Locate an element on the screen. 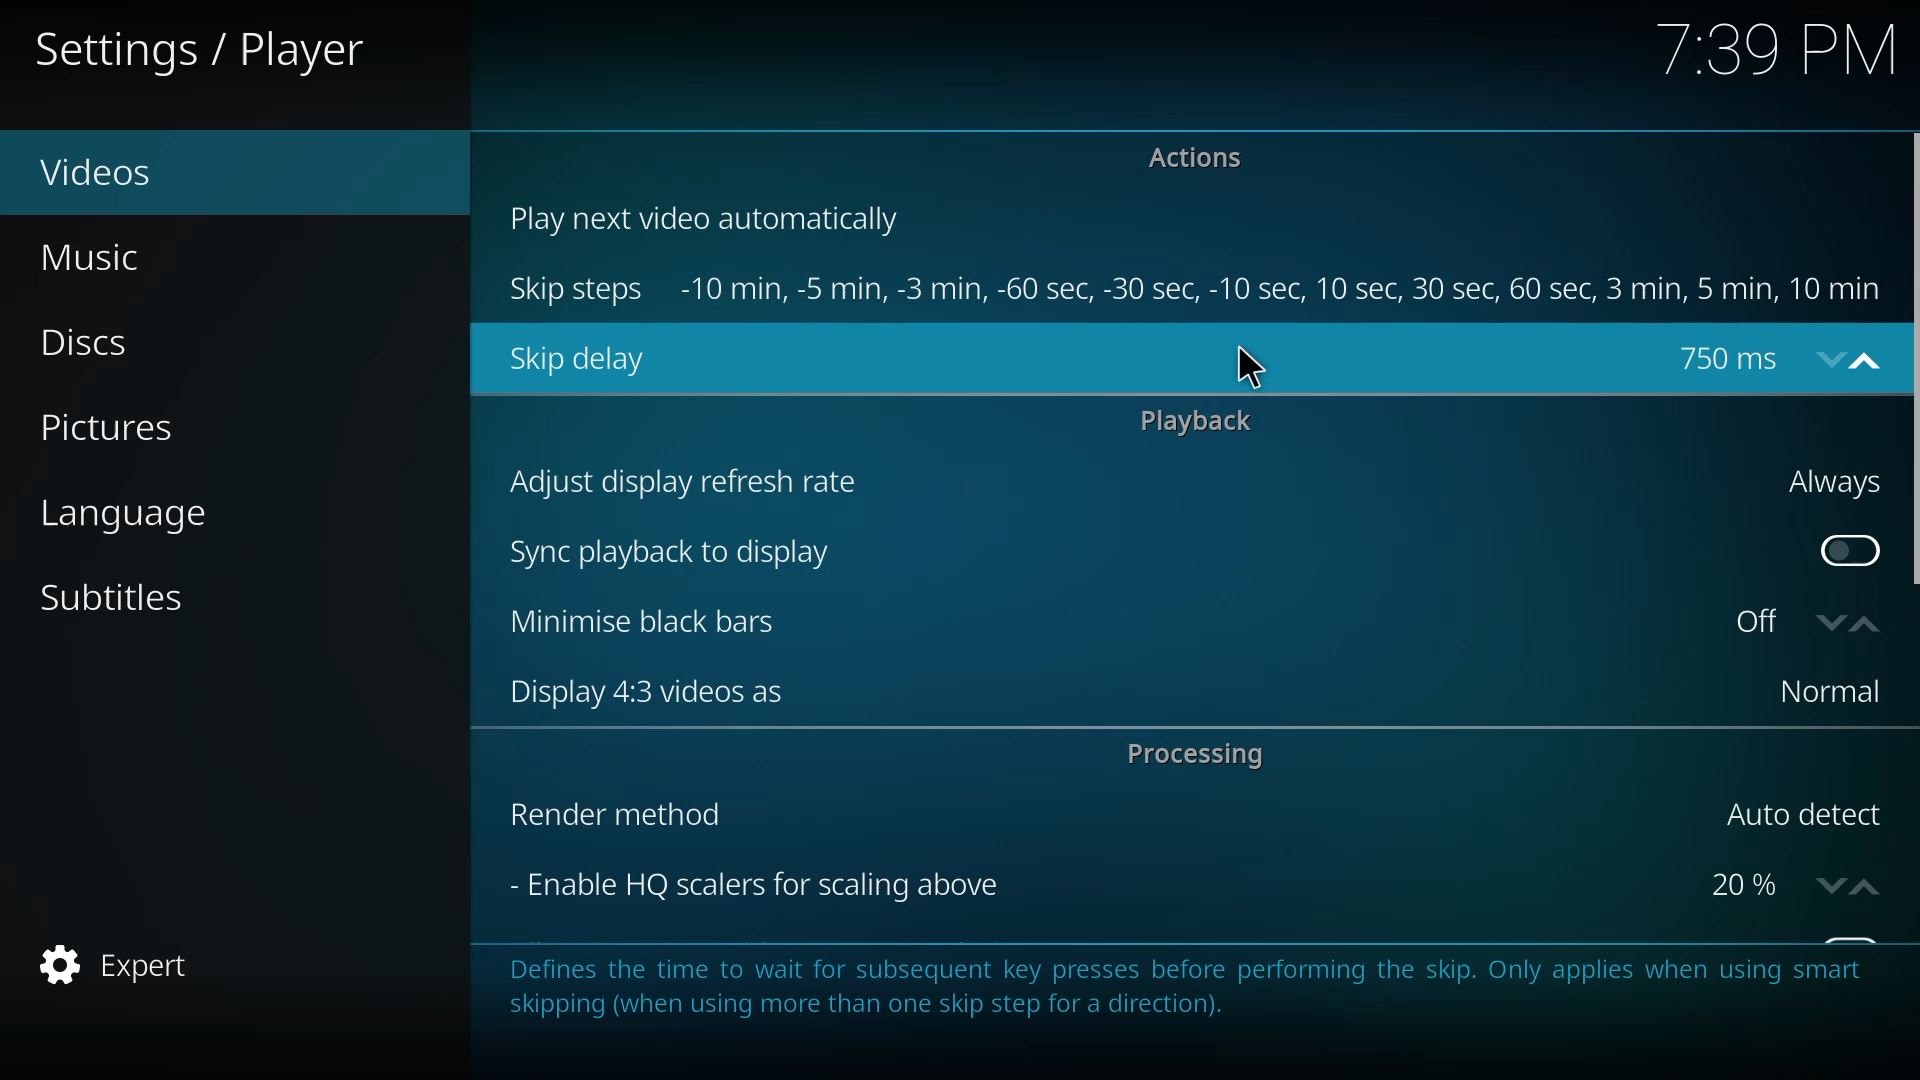  always configured is located at coordinates (1827, 482).